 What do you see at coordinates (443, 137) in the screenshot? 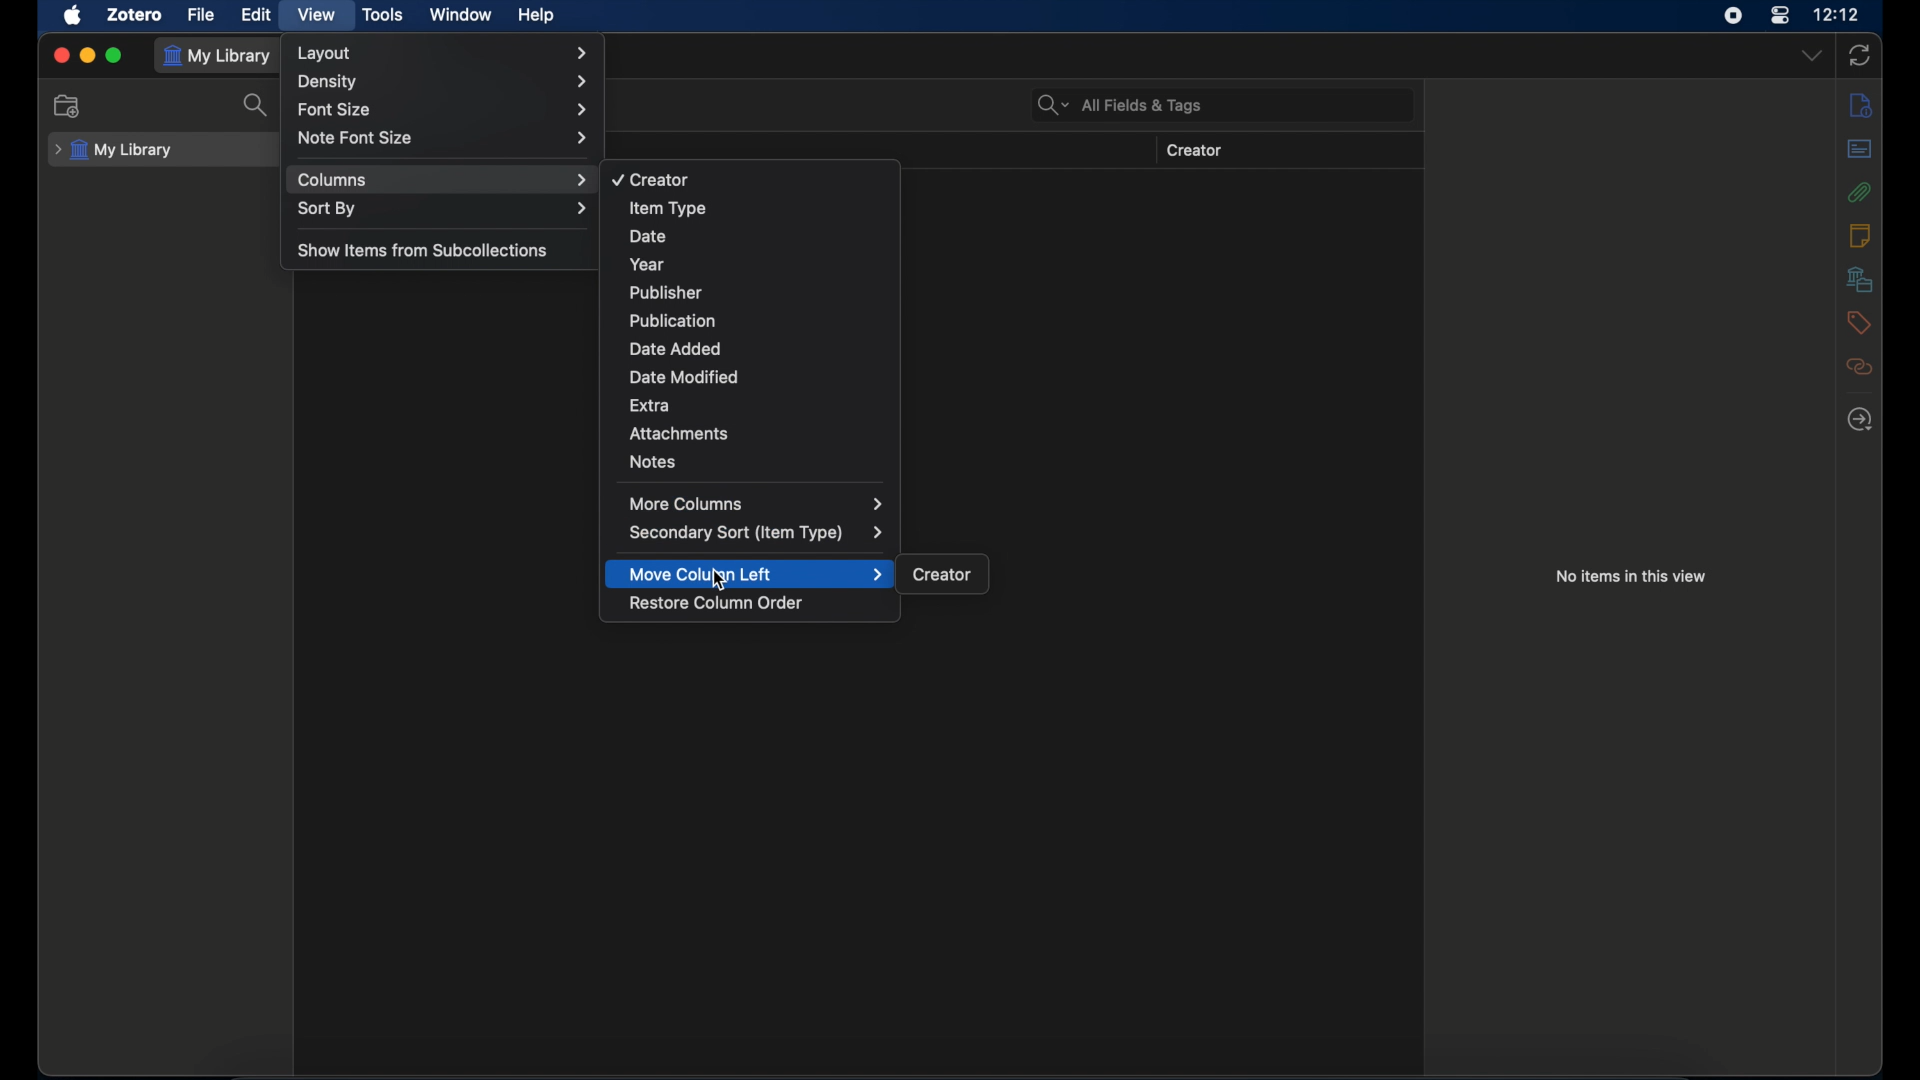
I see `note font size` at bounding box center [443, 137].